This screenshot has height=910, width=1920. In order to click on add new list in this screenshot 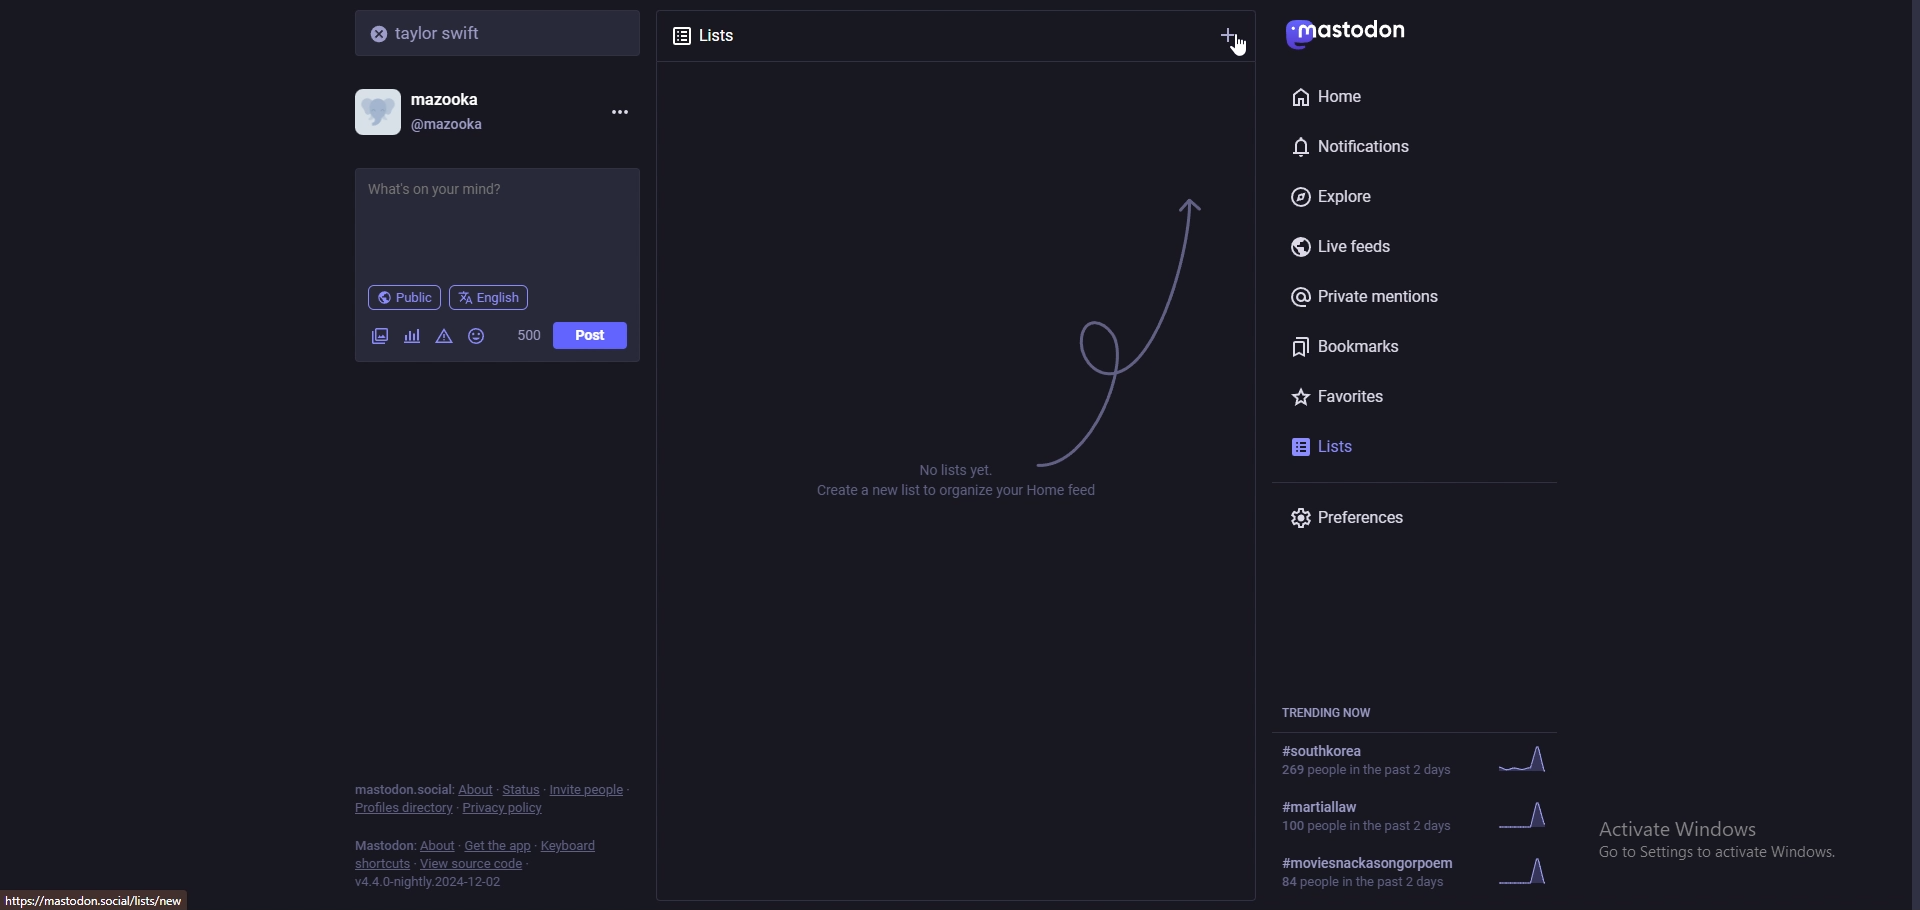, I will do `click(1230, 35)`.